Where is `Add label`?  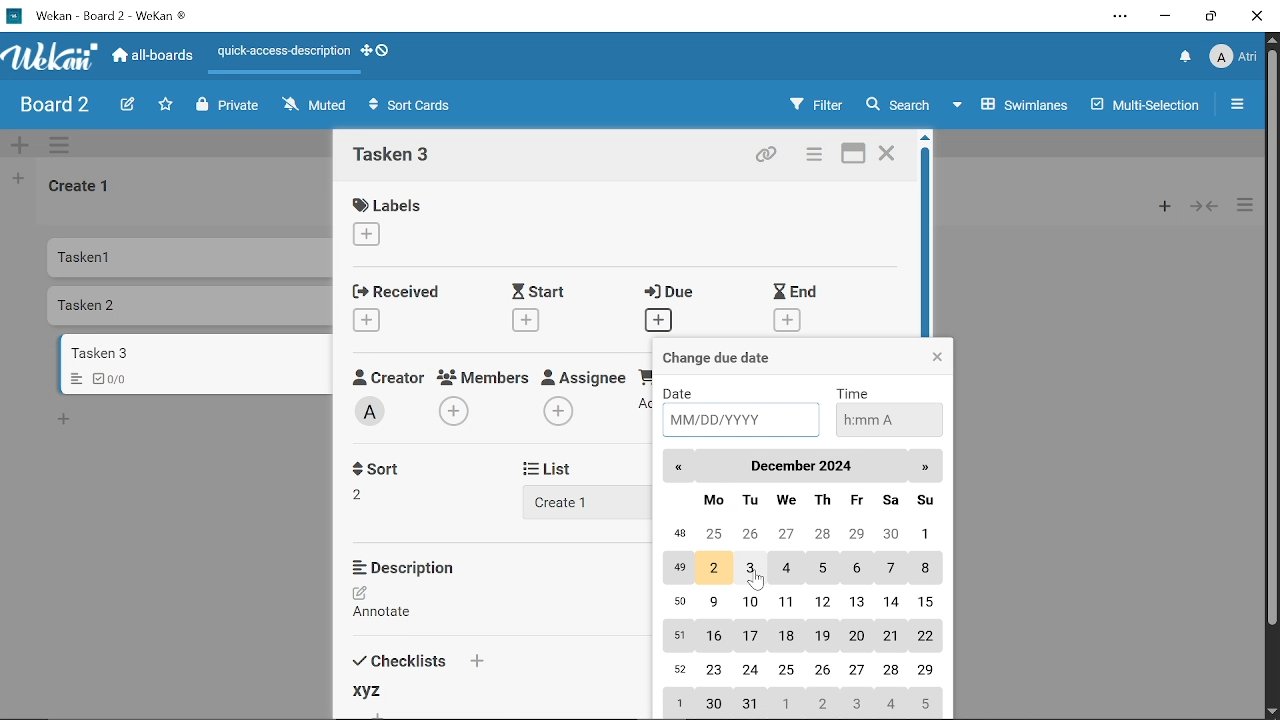
Add label is located at coordinates (376, 236).